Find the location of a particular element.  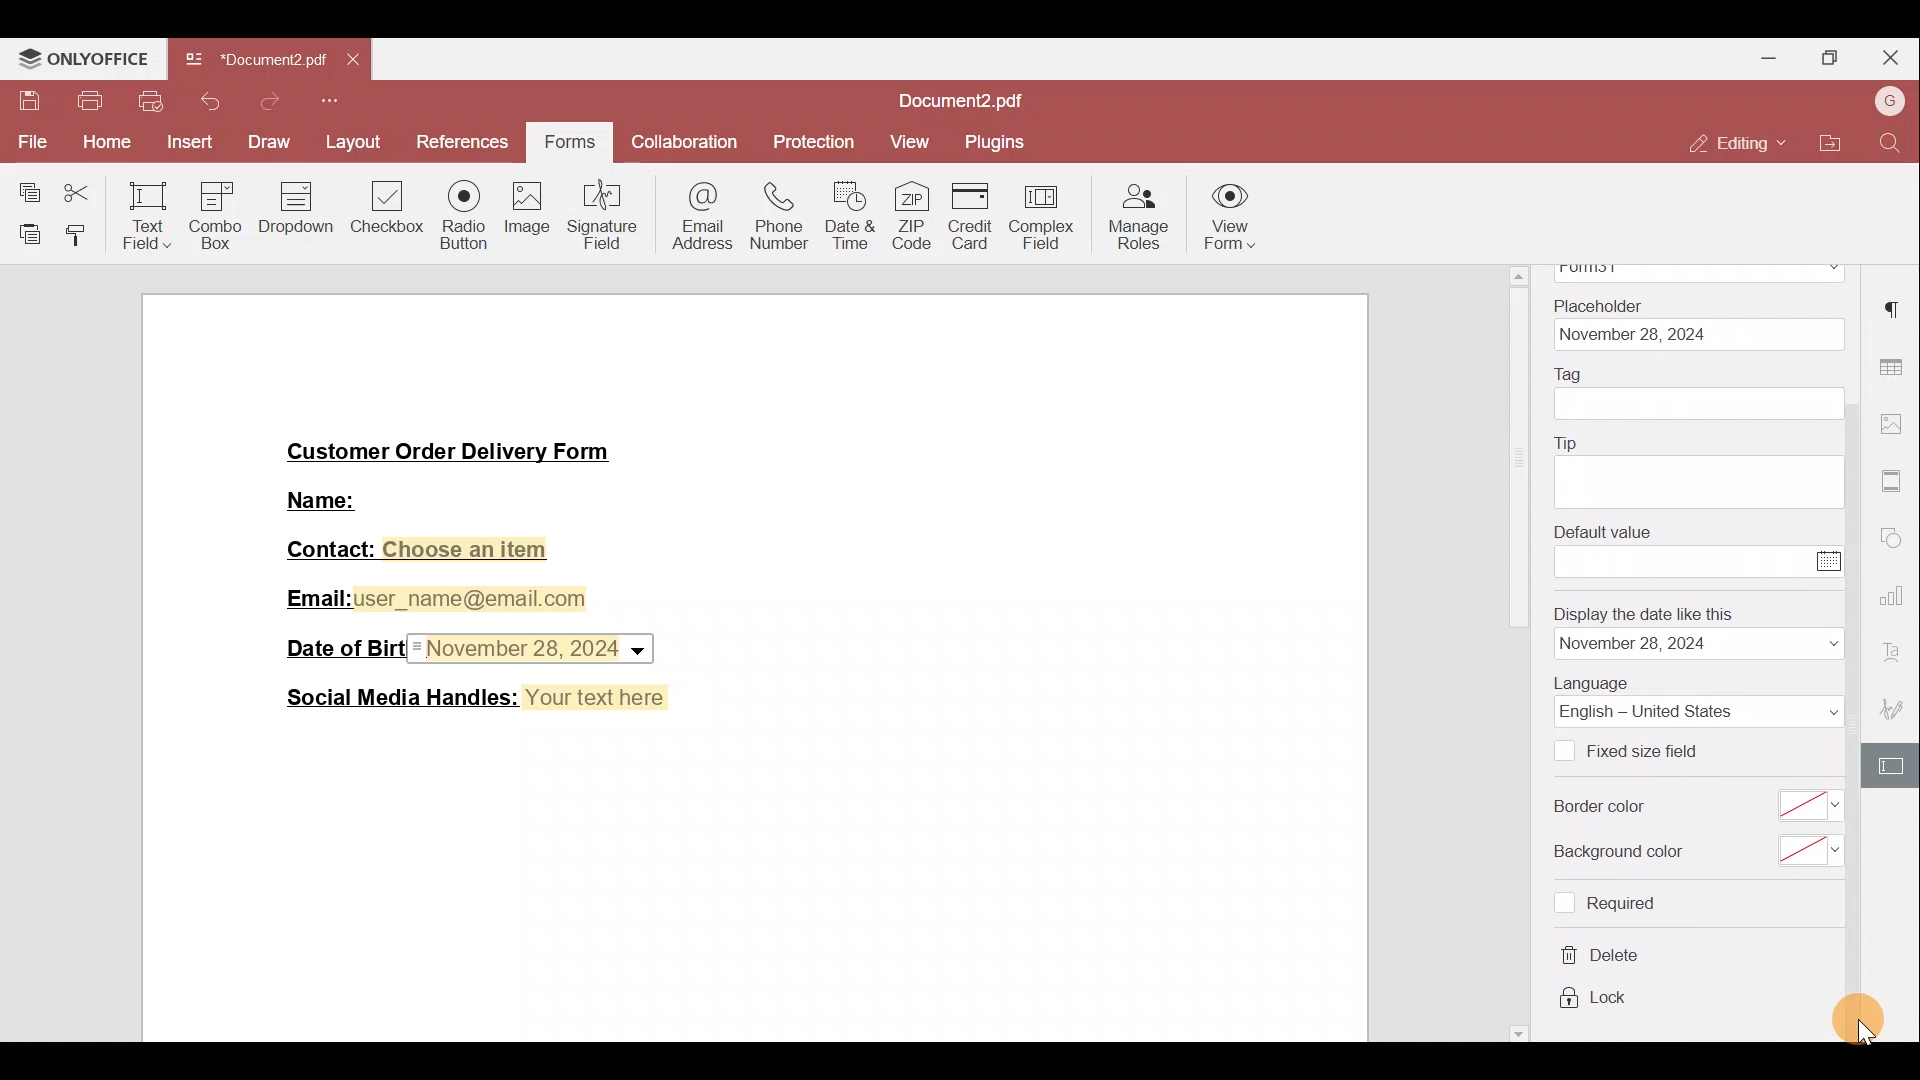

Display the date like this is located at coordinates (1646, 612).